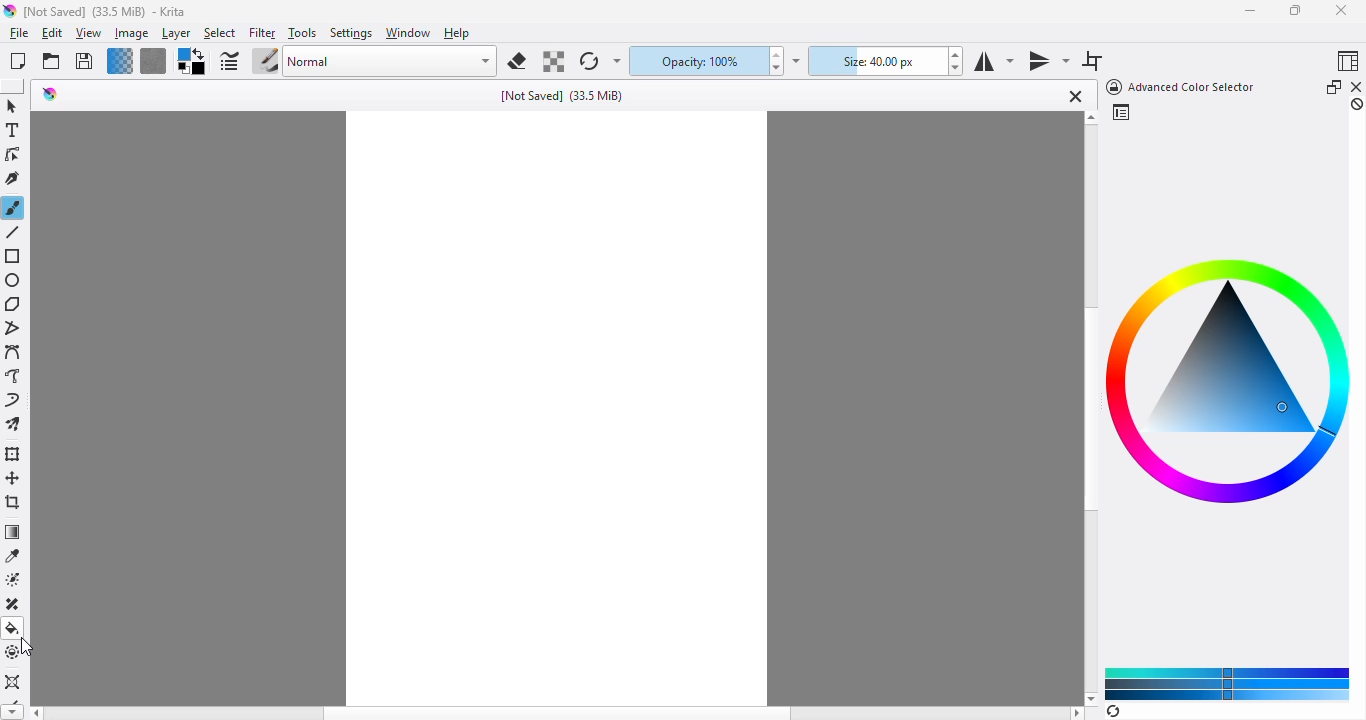 The width and height of the screenshot is (1366, 720). I want to click on color selector, so click(1120, 112).